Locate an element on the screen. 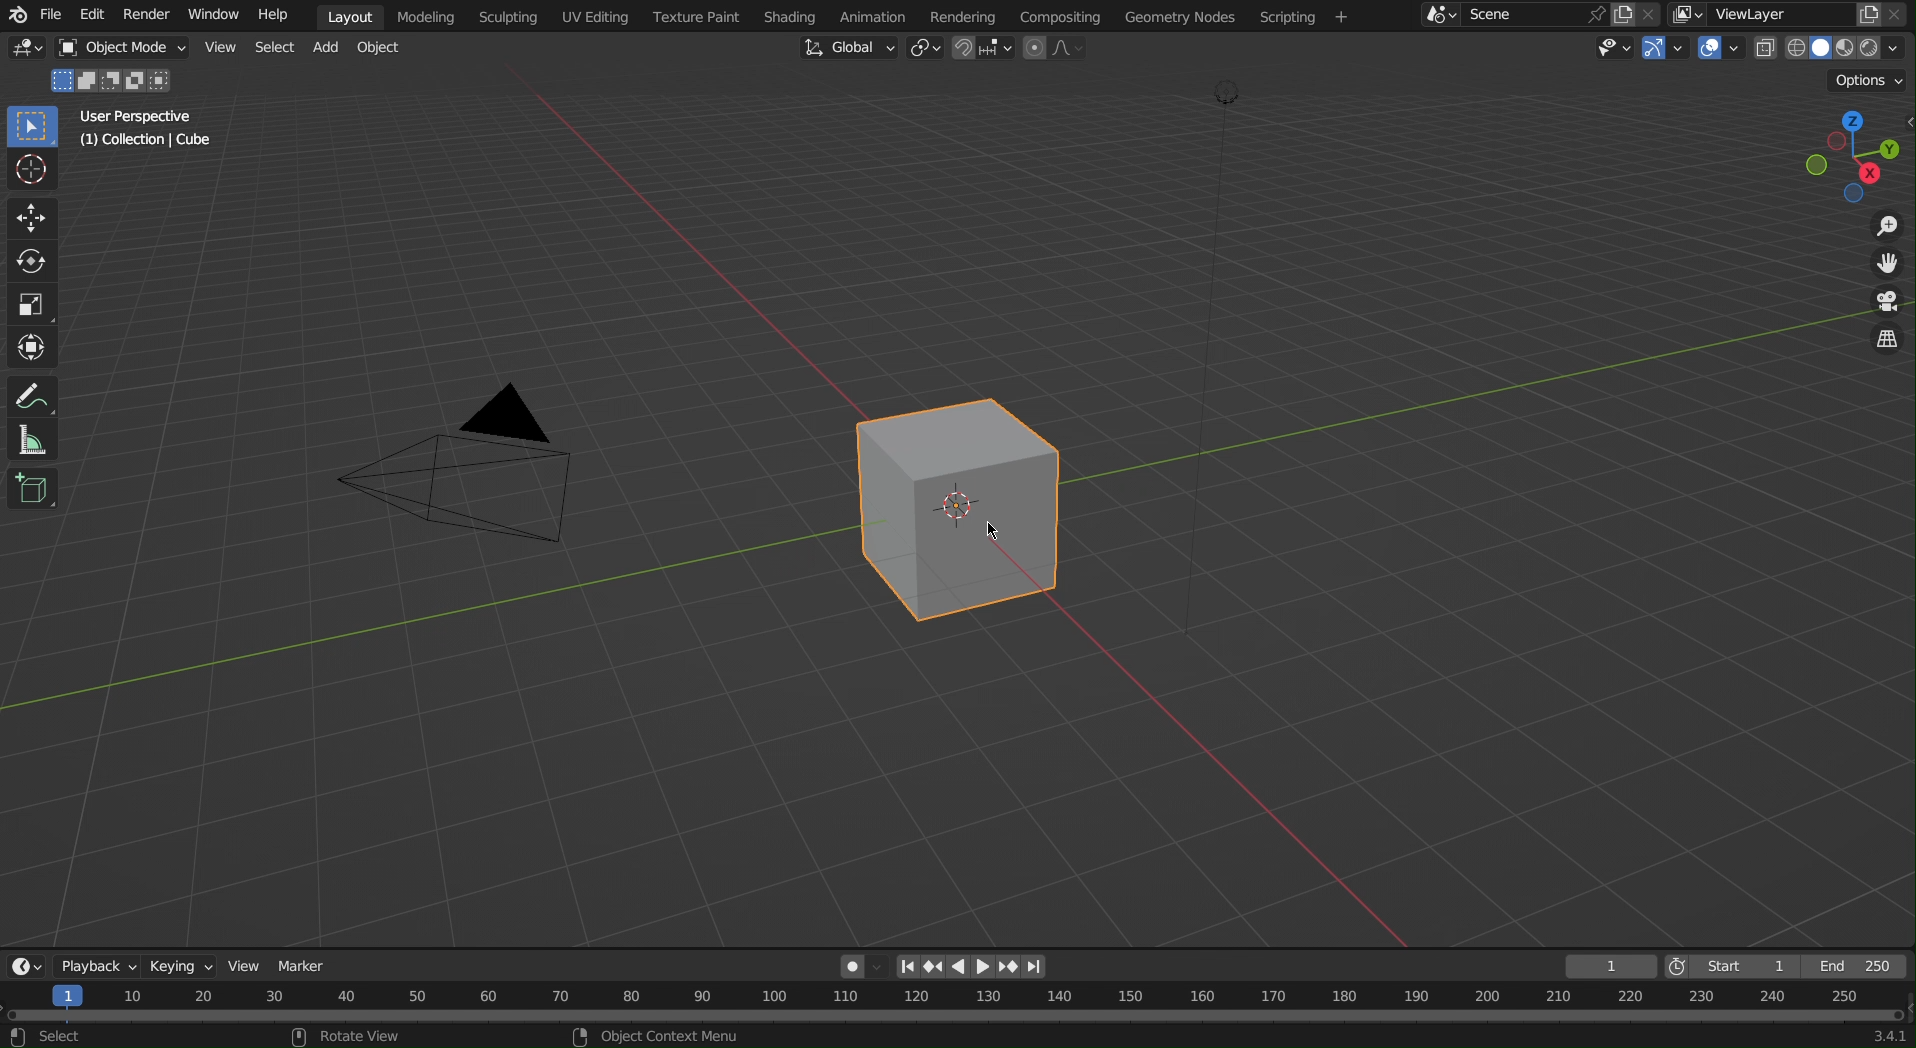 The width and height of the screenshot is (1916, 1048). Add is located at coordinates (326, 48).